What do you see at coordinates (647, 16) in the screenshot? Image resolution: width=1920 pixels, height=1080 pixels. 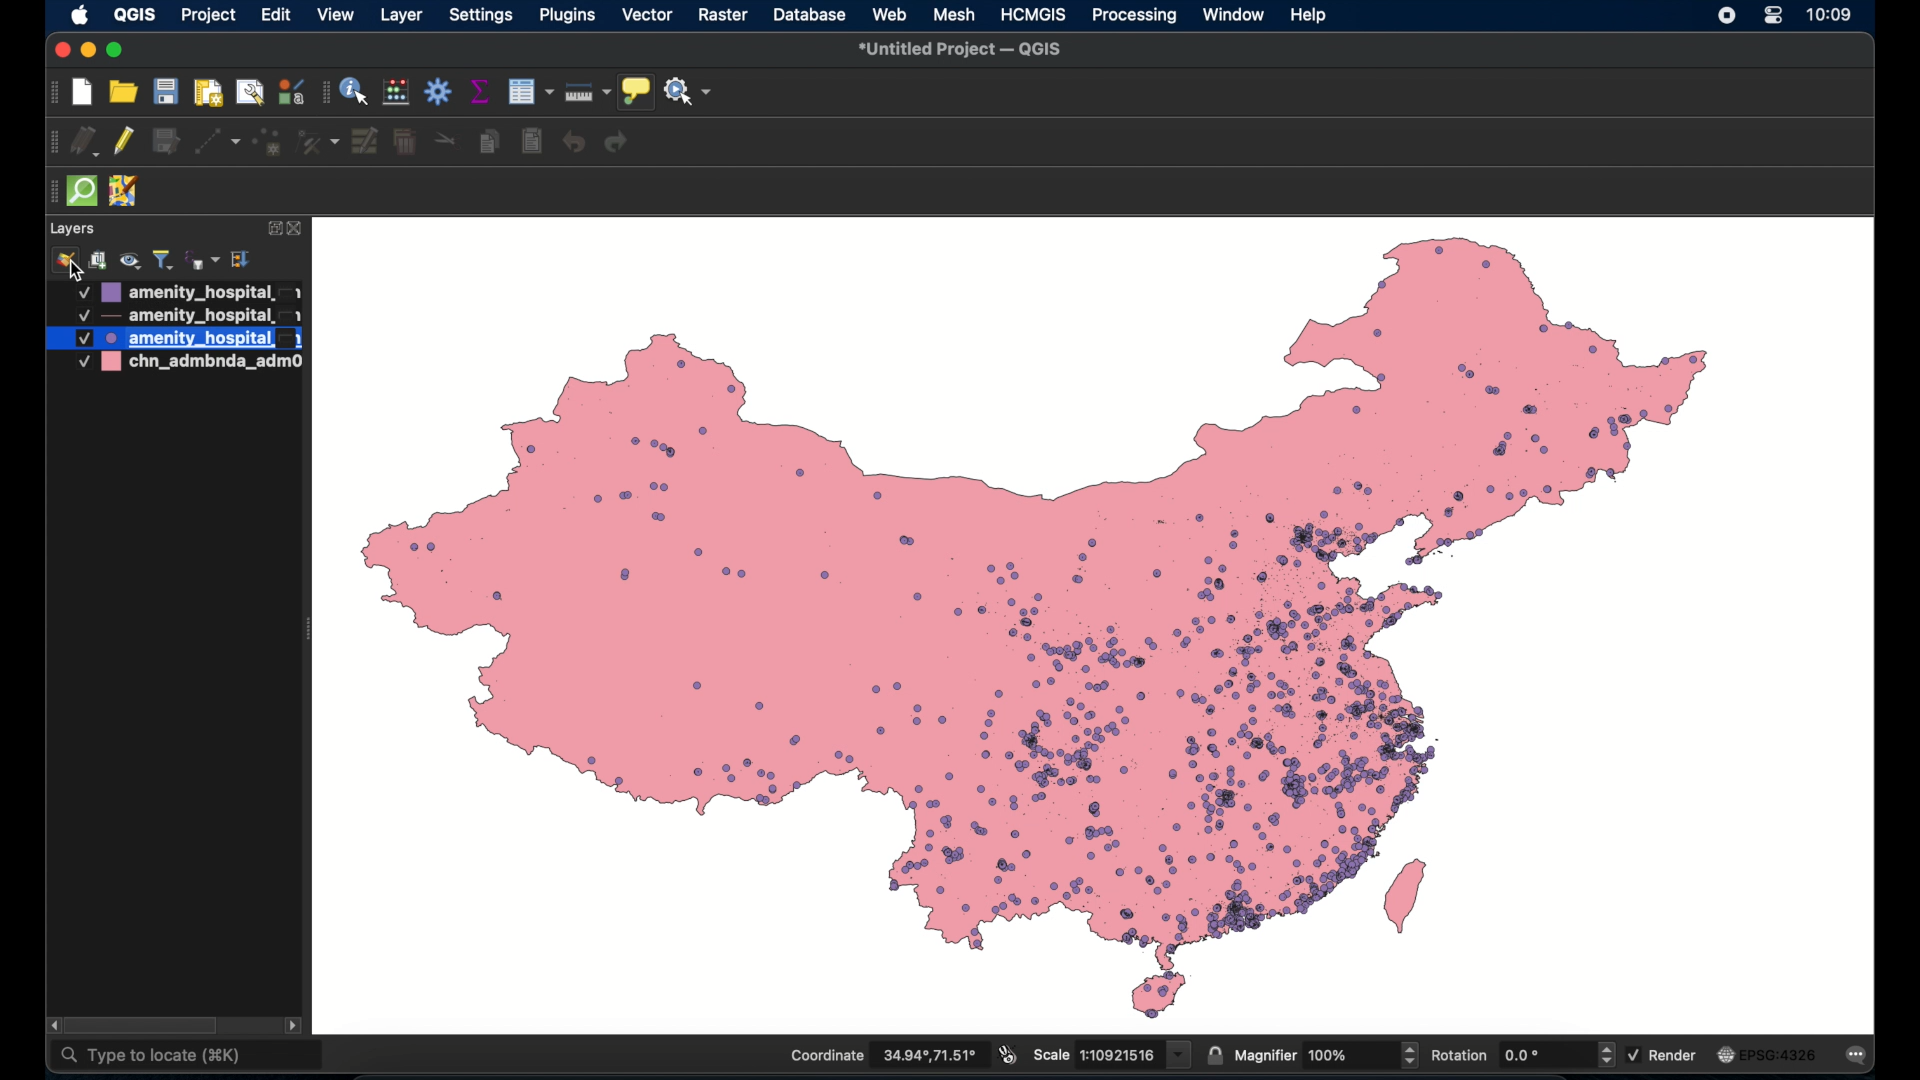 I see `vector` at bounding box center [647, 16].